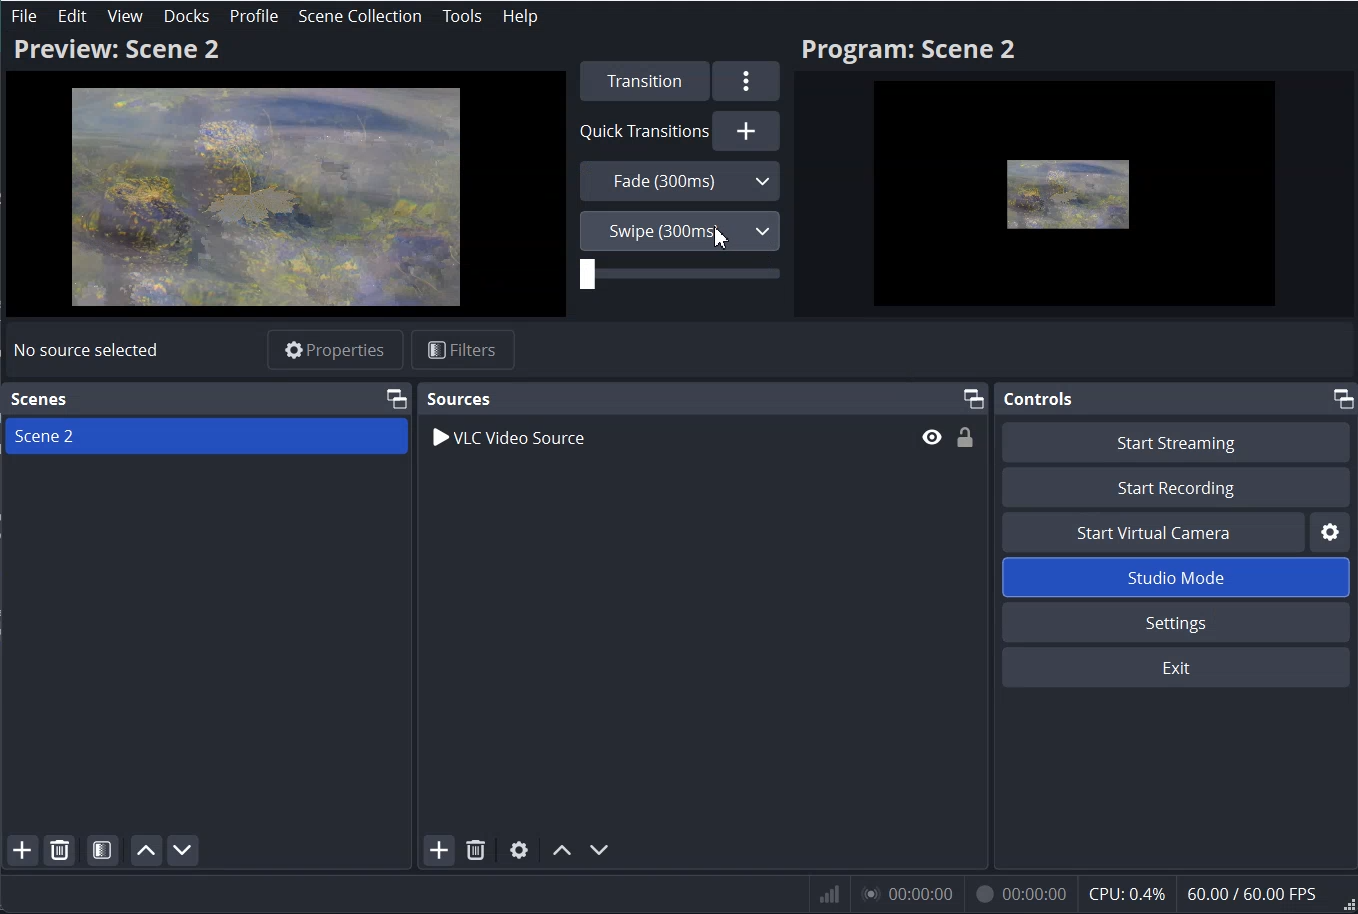 This screenshot has height=914, width=1358. I want to click on Control, so click(1044, 400).